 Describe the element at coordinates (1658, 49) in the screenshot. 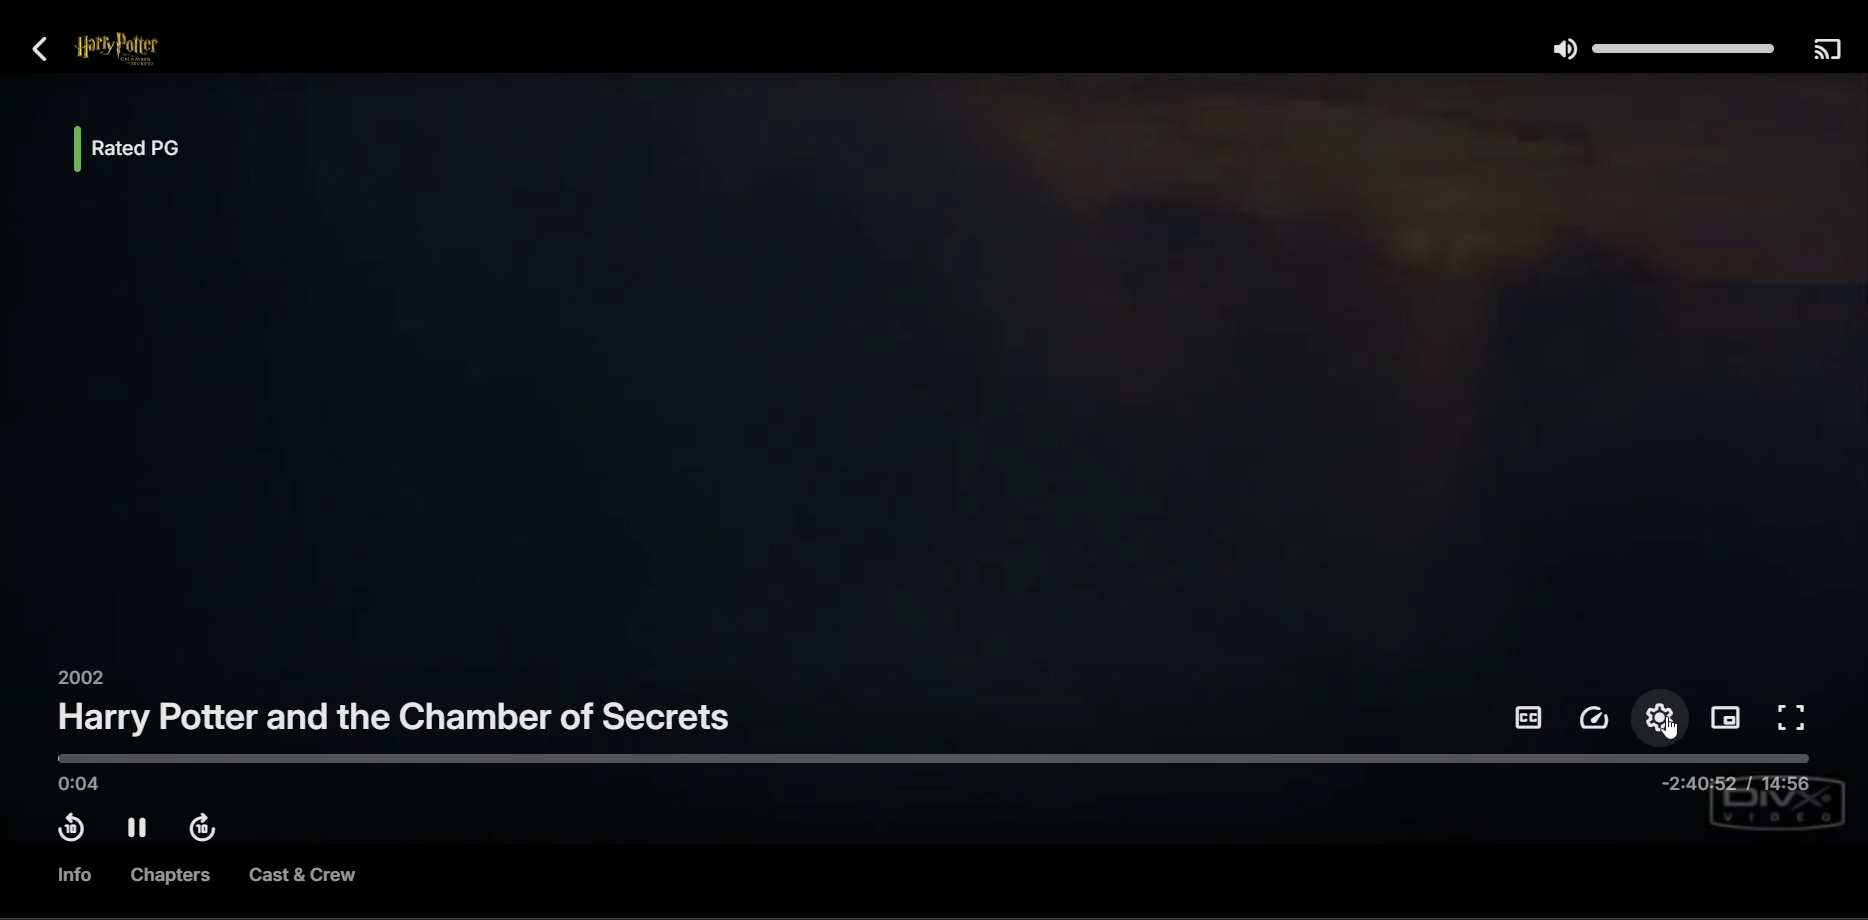

I see `Volume` at that location.